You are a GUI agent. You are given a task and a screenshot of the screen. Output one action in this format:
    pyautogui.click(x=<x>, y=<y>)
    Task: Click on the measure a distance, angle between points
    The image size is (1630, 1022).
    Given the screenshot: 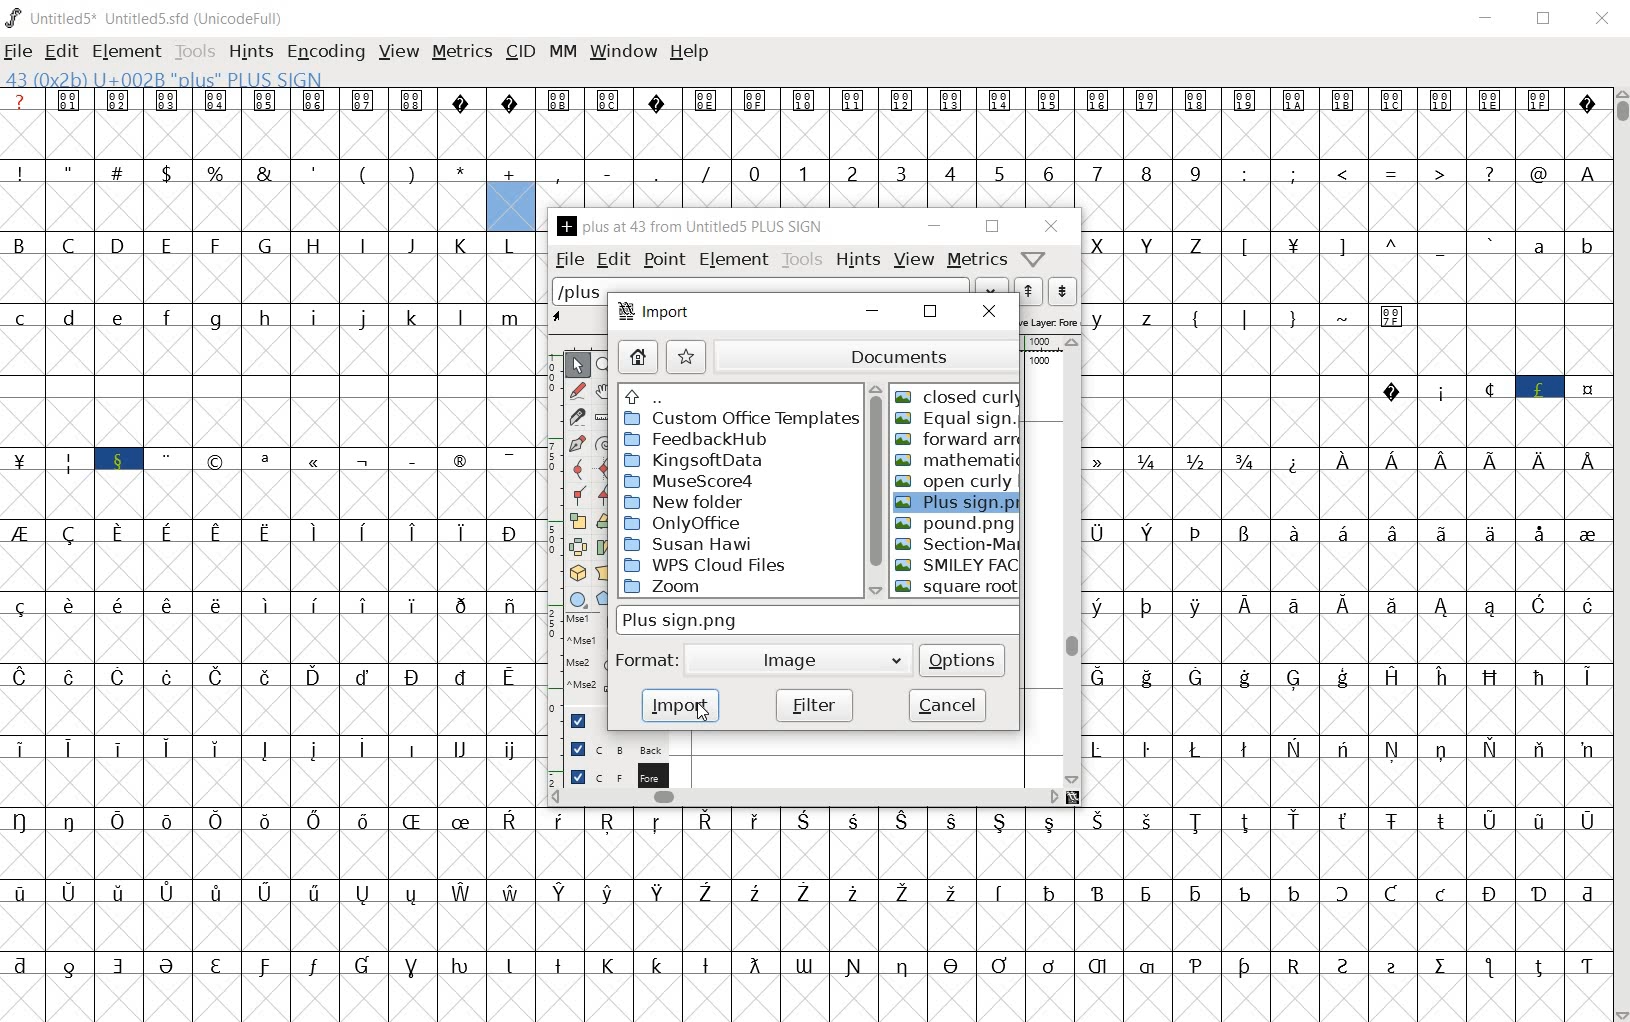 What is the action you would take?
    pyautogui.click(x=604, y=417)
    